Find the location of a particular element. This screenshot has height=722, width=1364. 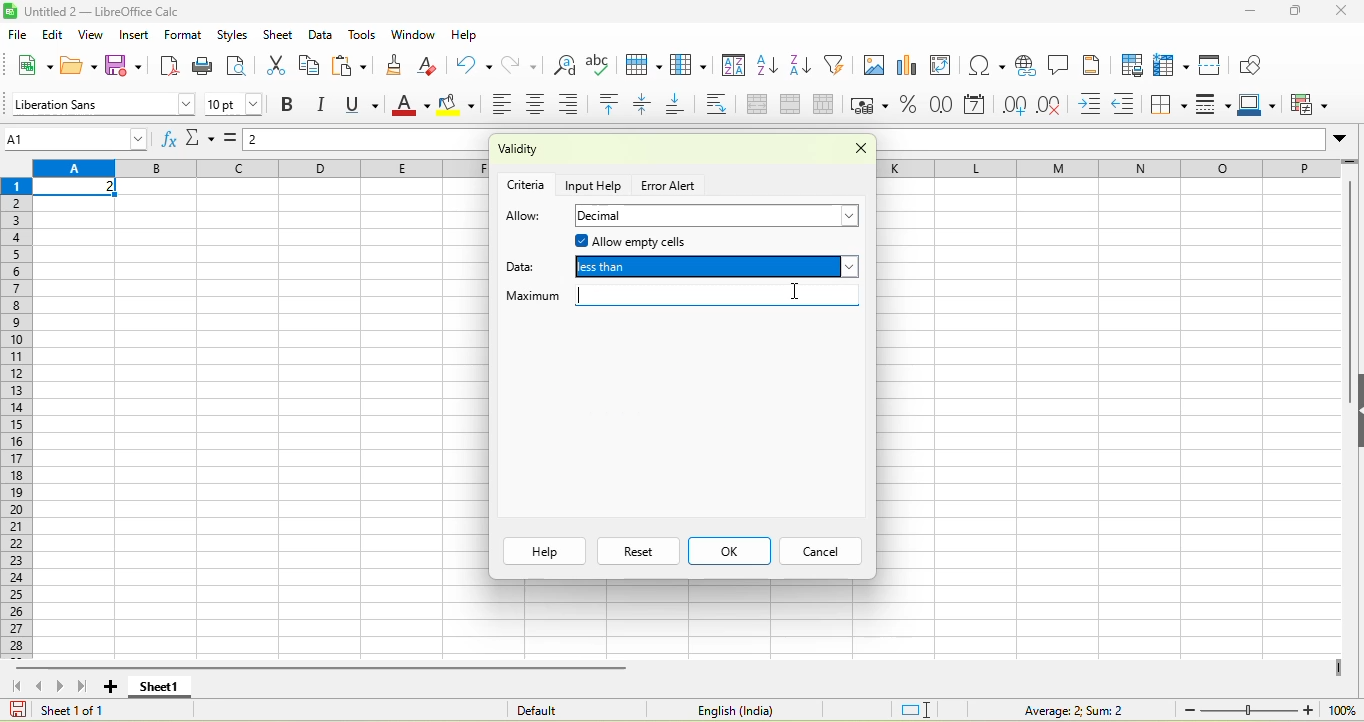

align right is located at coordinates (575, 104).